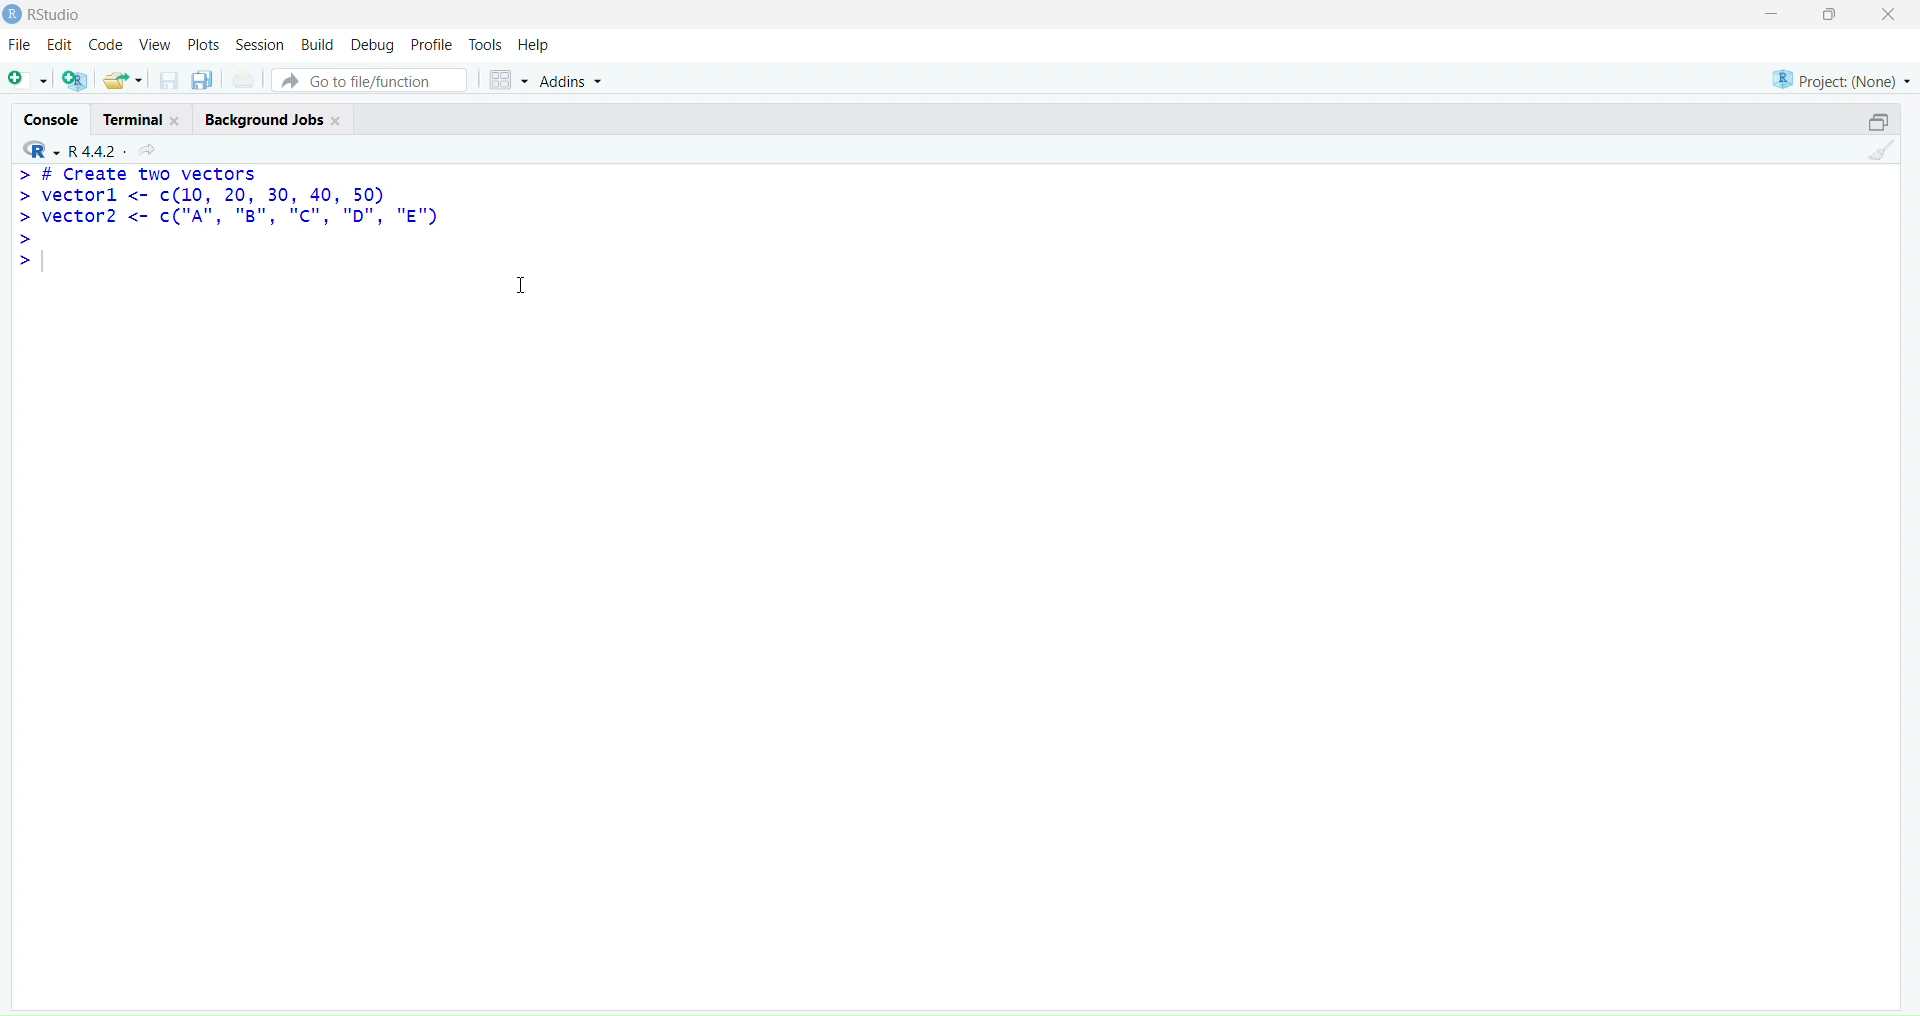  What do you see at coordinates (204, 81) in the screenshot?
I see `save all open document` at bounding box center [204, 81].